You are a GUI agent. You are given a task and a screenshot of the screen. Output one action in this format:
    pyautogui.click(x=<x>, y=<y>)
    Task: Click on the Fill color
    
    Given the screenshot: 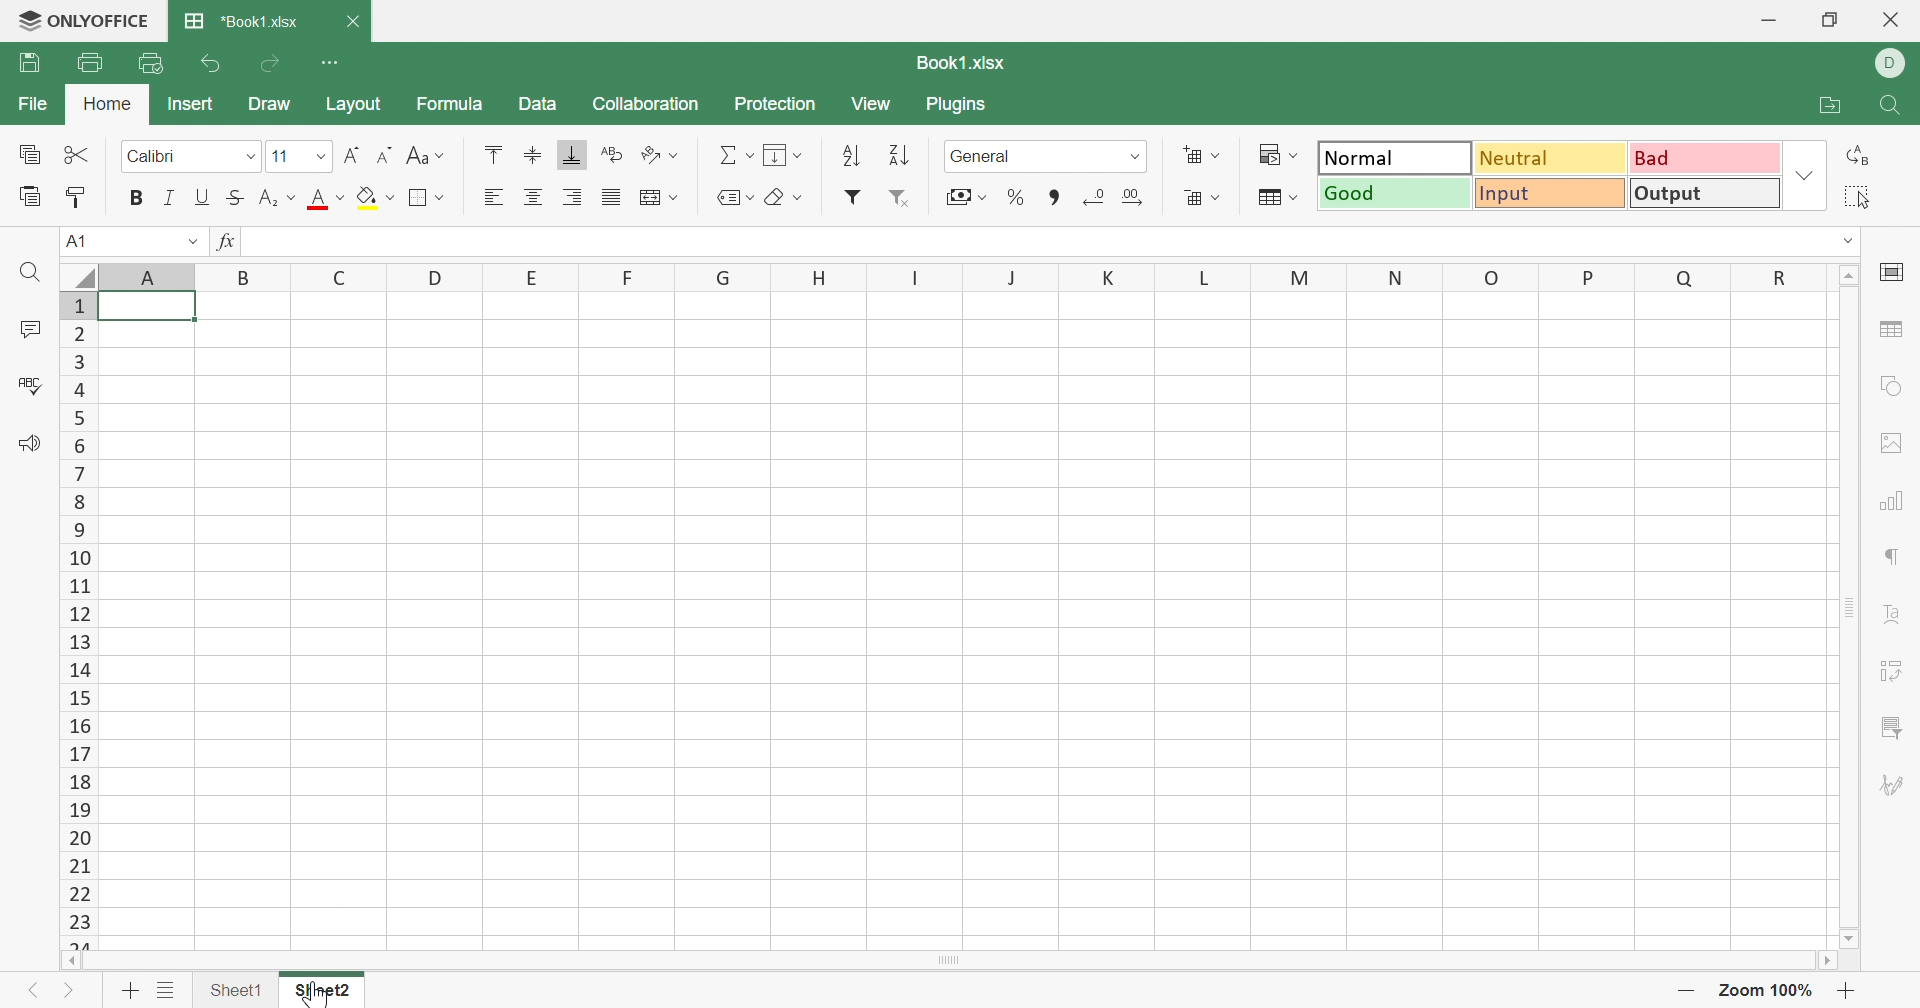 What is the action you would take?
    pyautogui.click(x=366, y=197)
    